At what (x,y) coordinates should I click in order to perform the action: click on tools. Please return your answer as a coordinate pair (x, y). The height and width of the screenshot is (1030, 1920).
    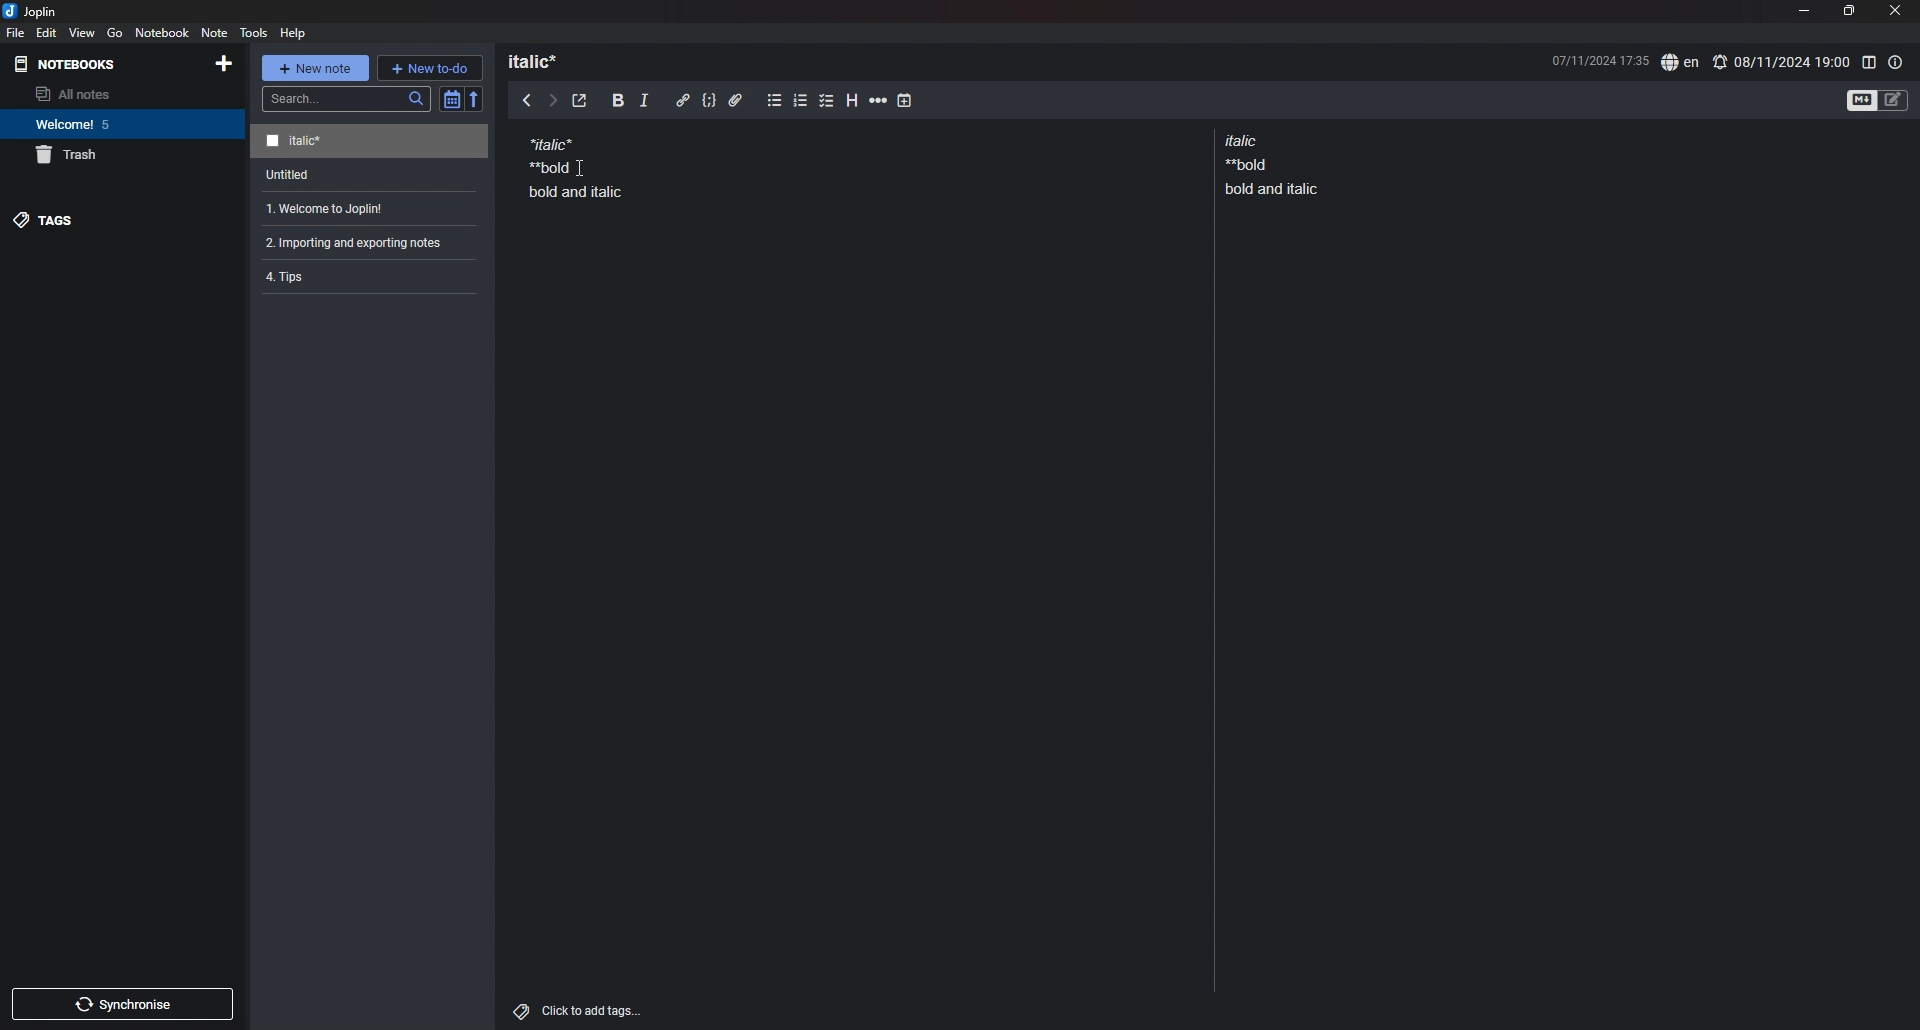
    Looking at the image, I should click on (254, 32).